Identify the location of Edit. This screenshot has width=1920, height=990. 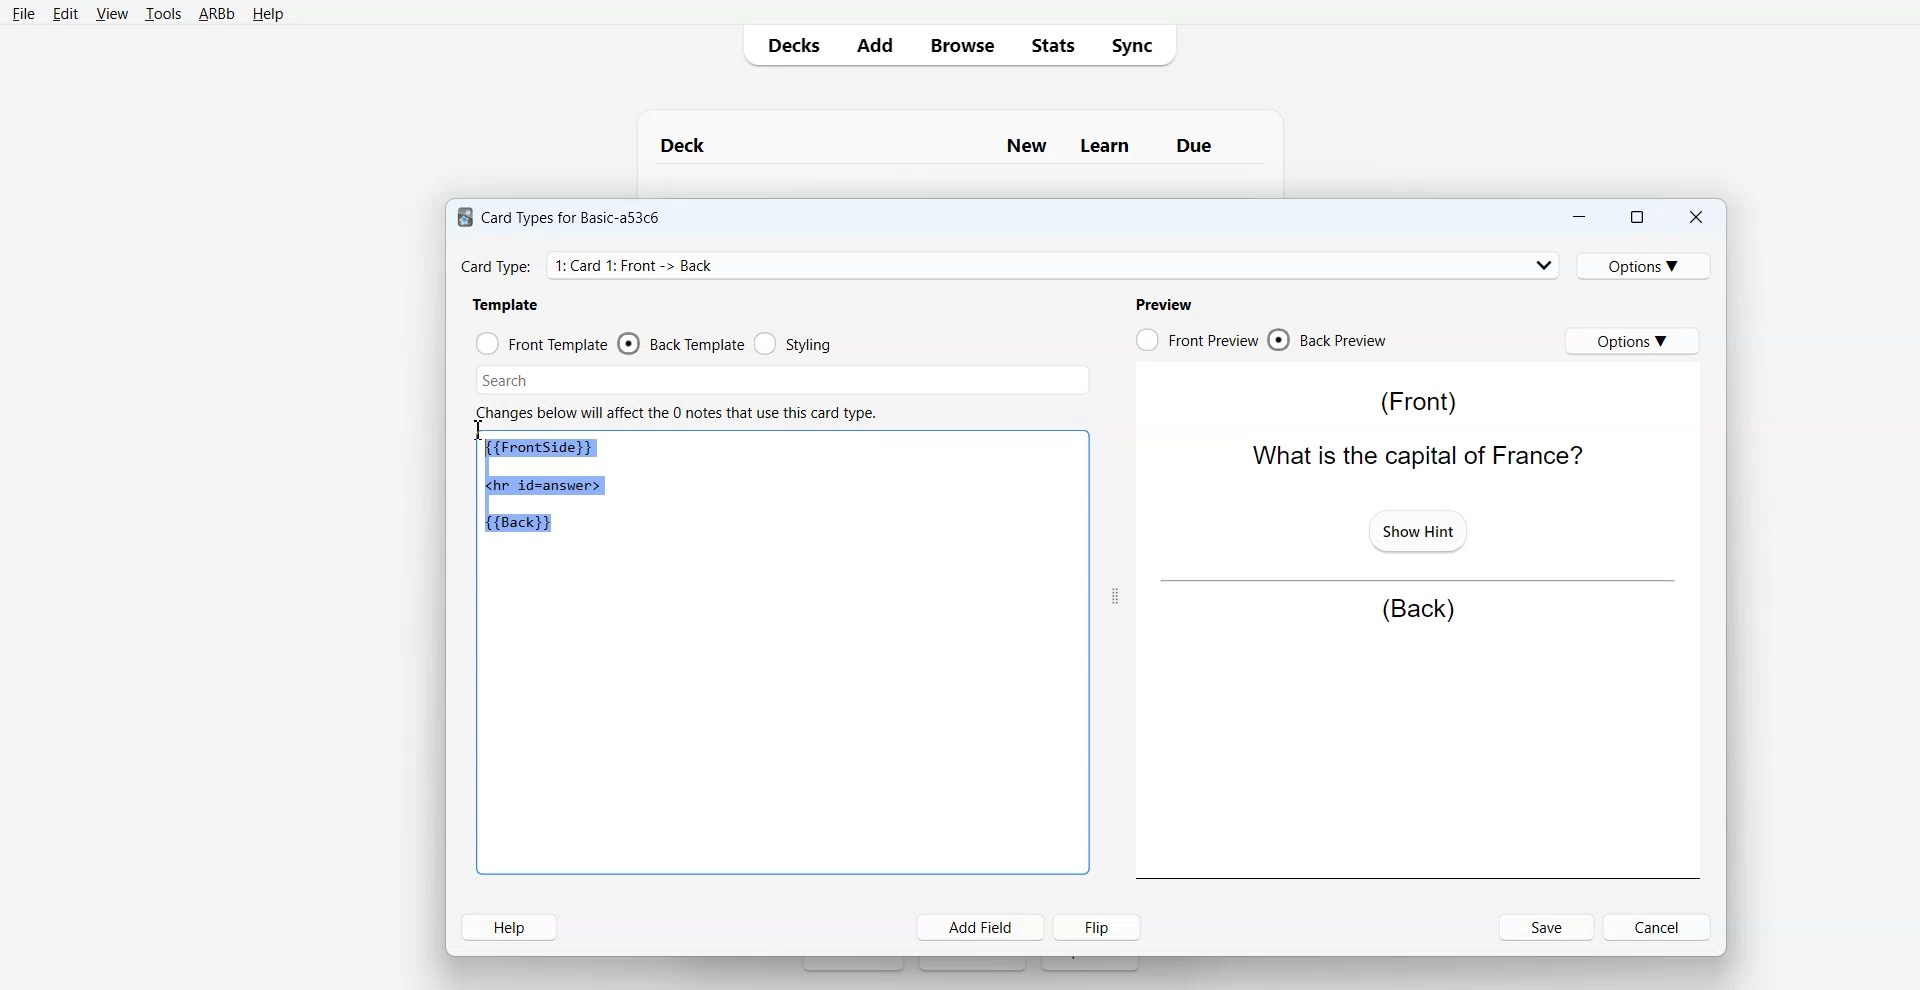
(66, 14).